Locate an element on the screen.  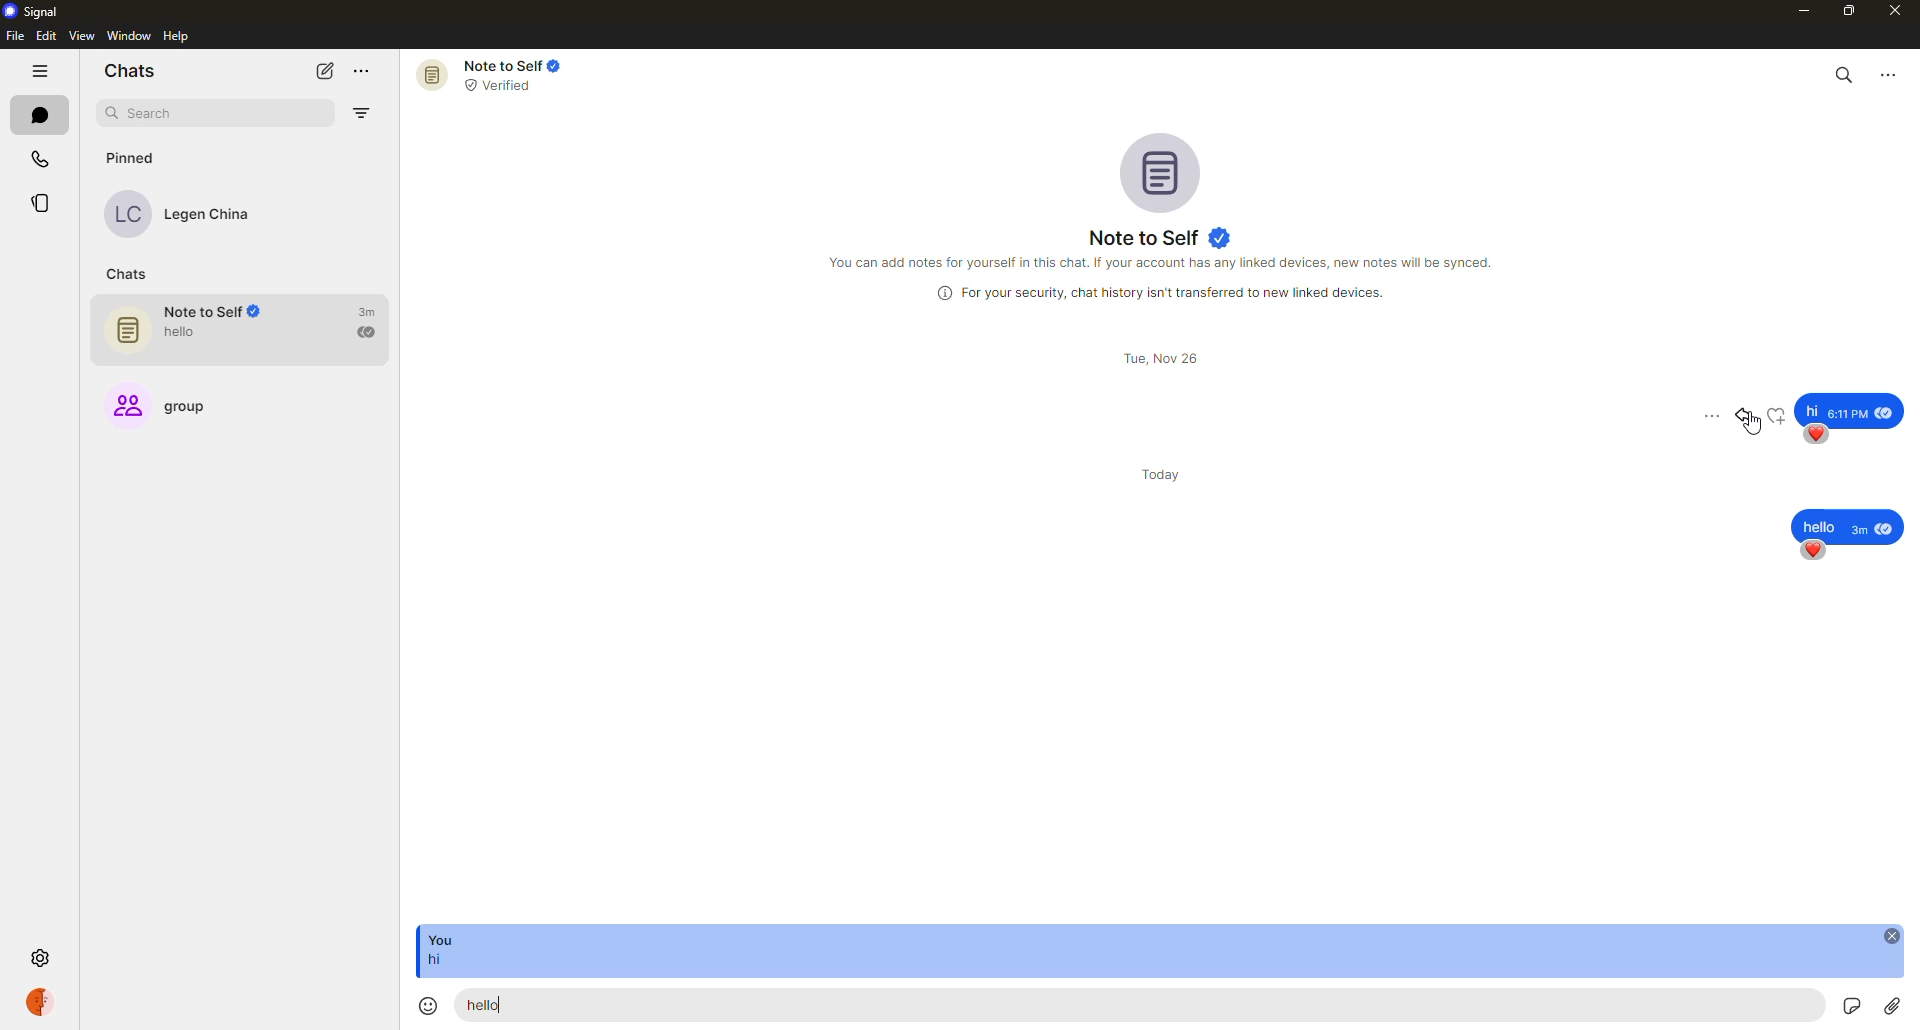
day is located at coordinates (1168, 473).